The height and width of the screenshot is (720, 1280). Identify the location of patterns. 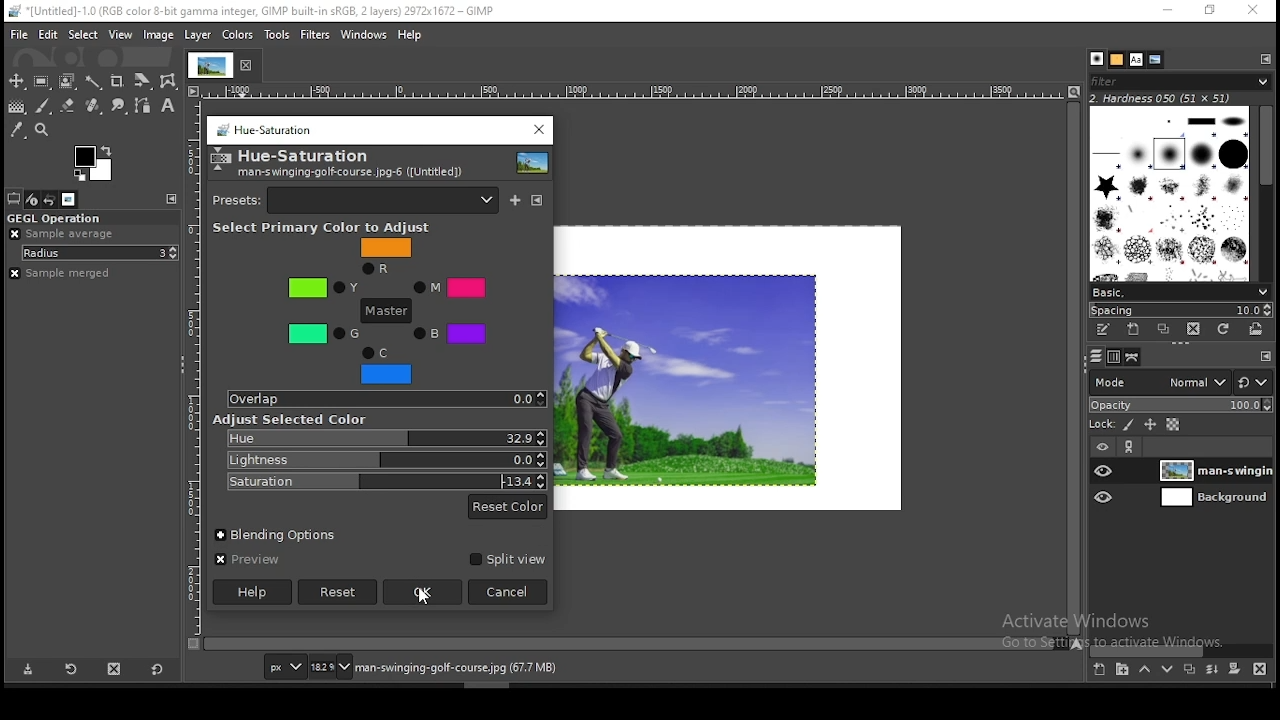
(1117, 61).